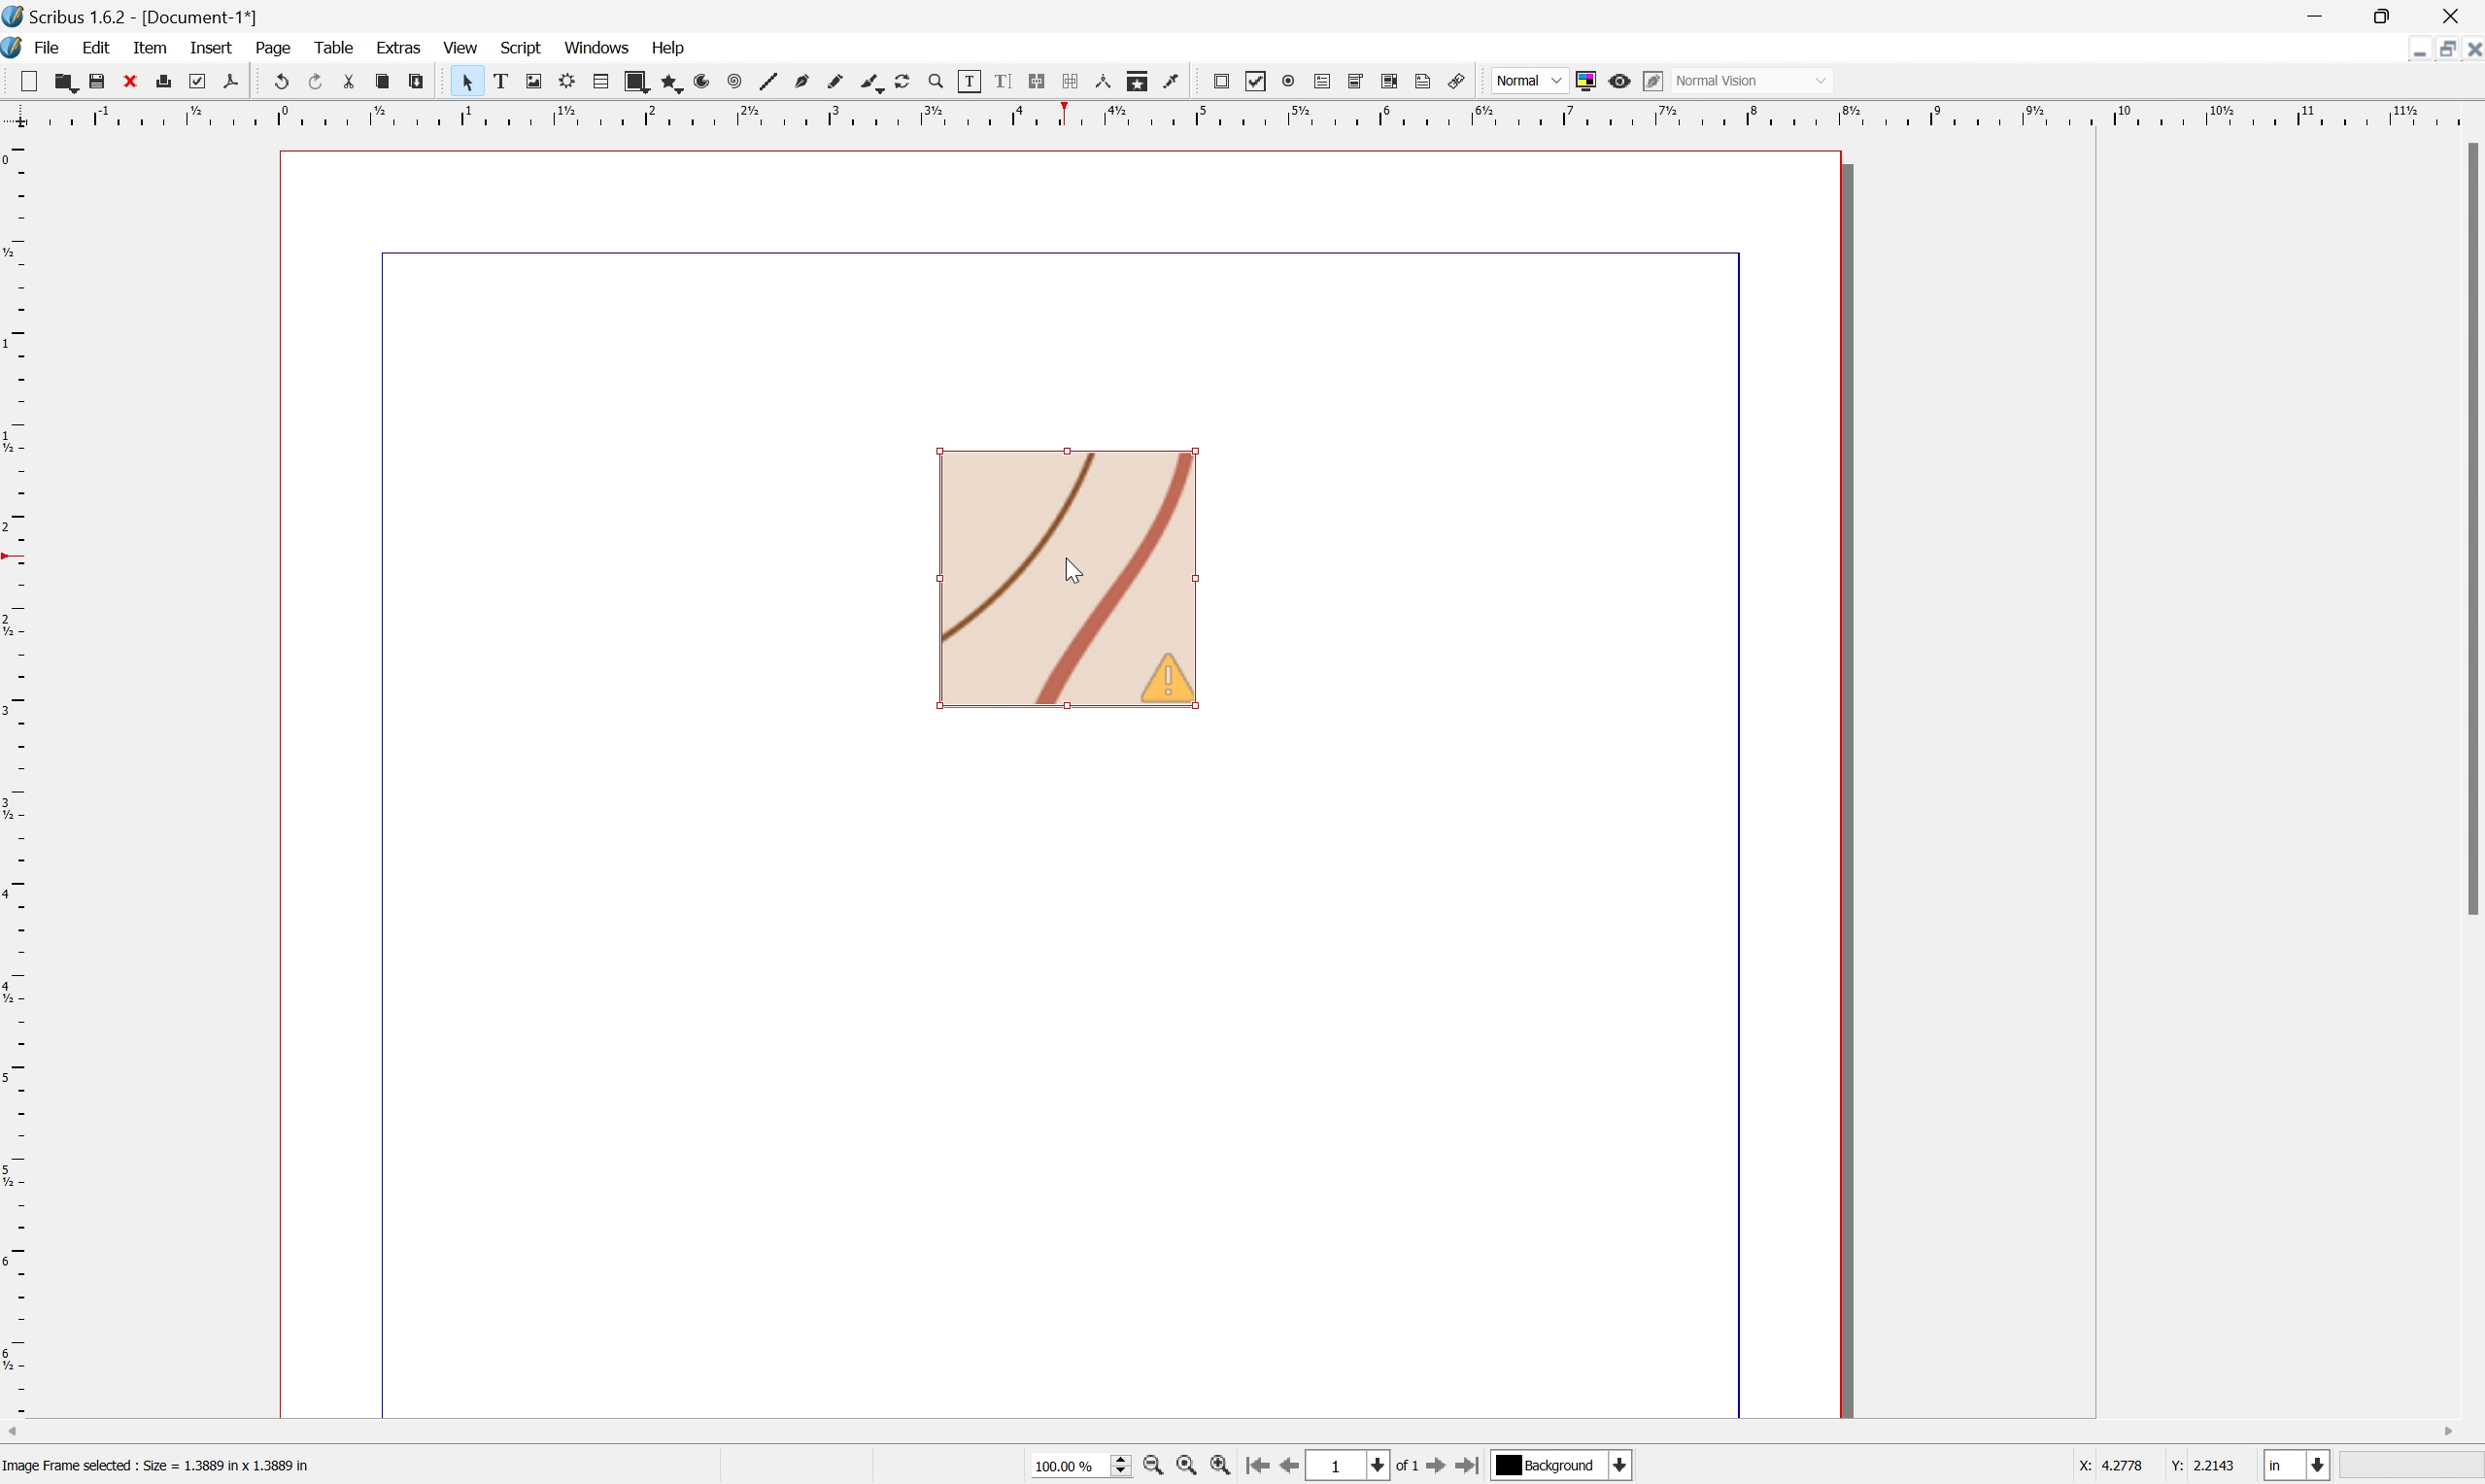 This screenshot has height=1484, width=2485. I want to click on Select item, so click(464, 81).